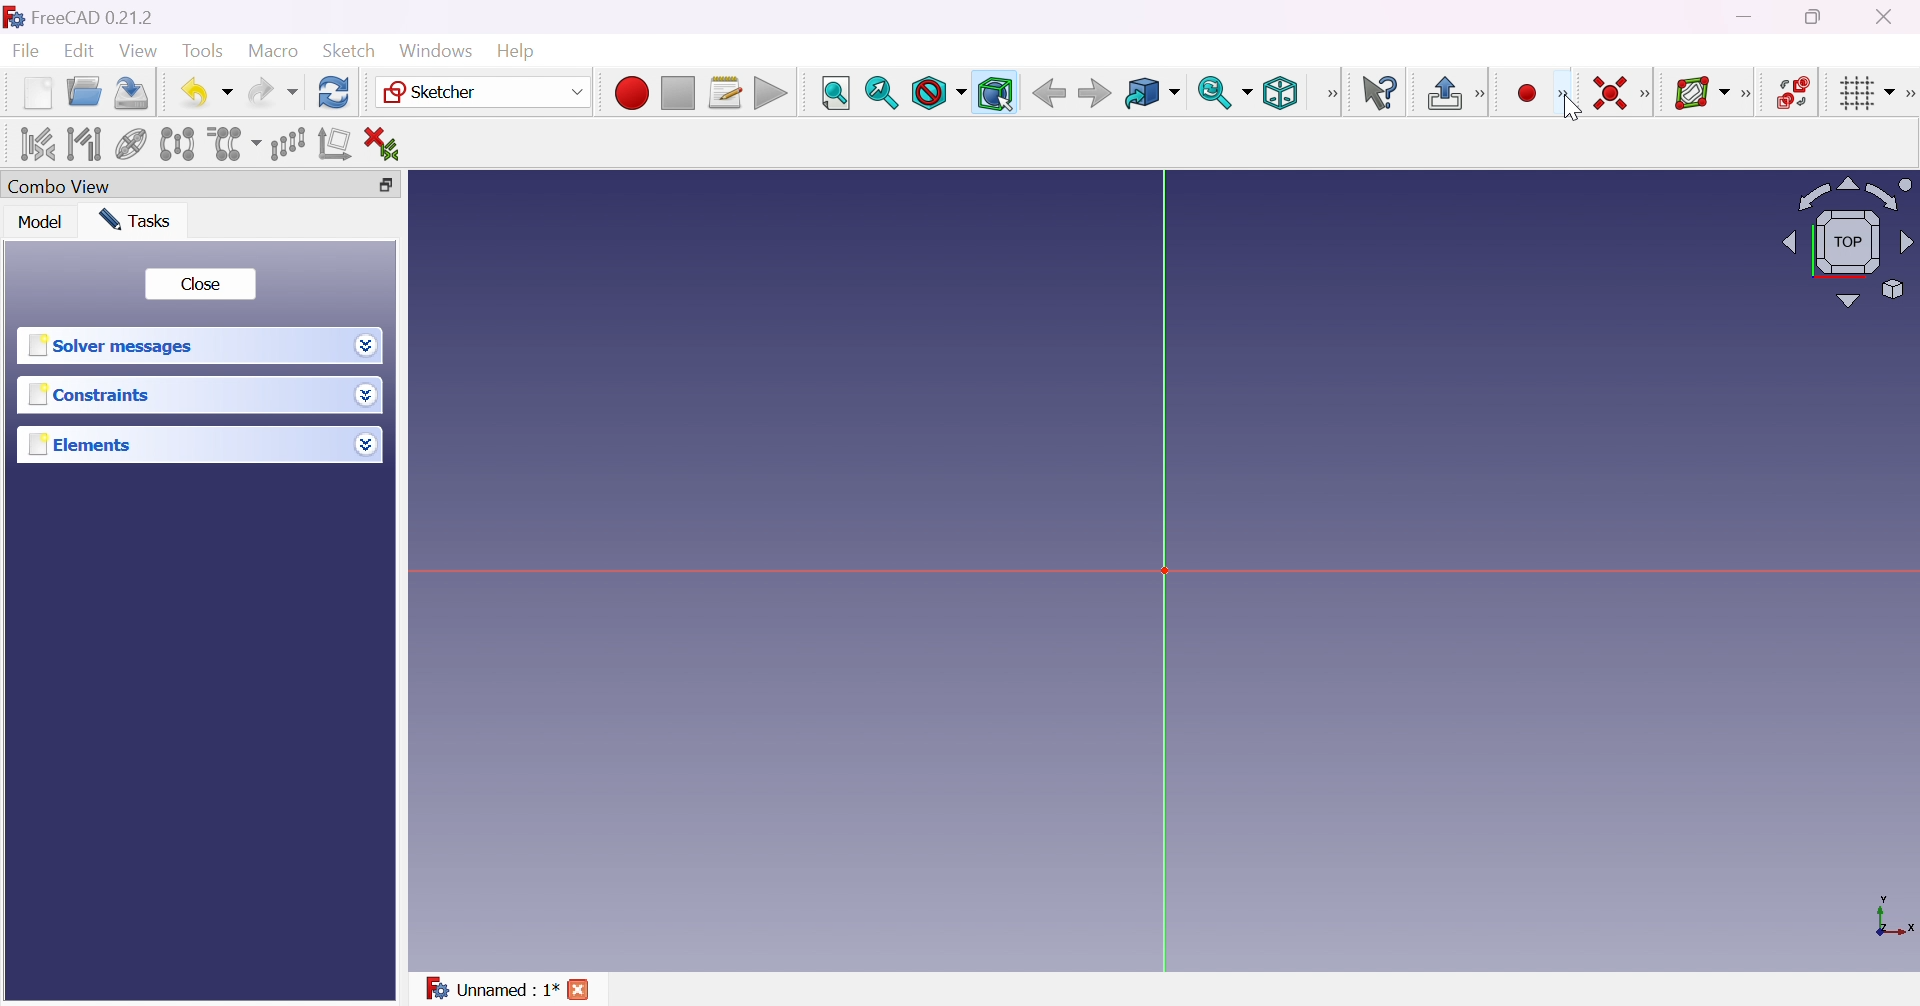 The height and width of the screenshot is (1006, 1920). Describe the element at coordinates (436, 51) in the screenshot. I see `windows` at that location.